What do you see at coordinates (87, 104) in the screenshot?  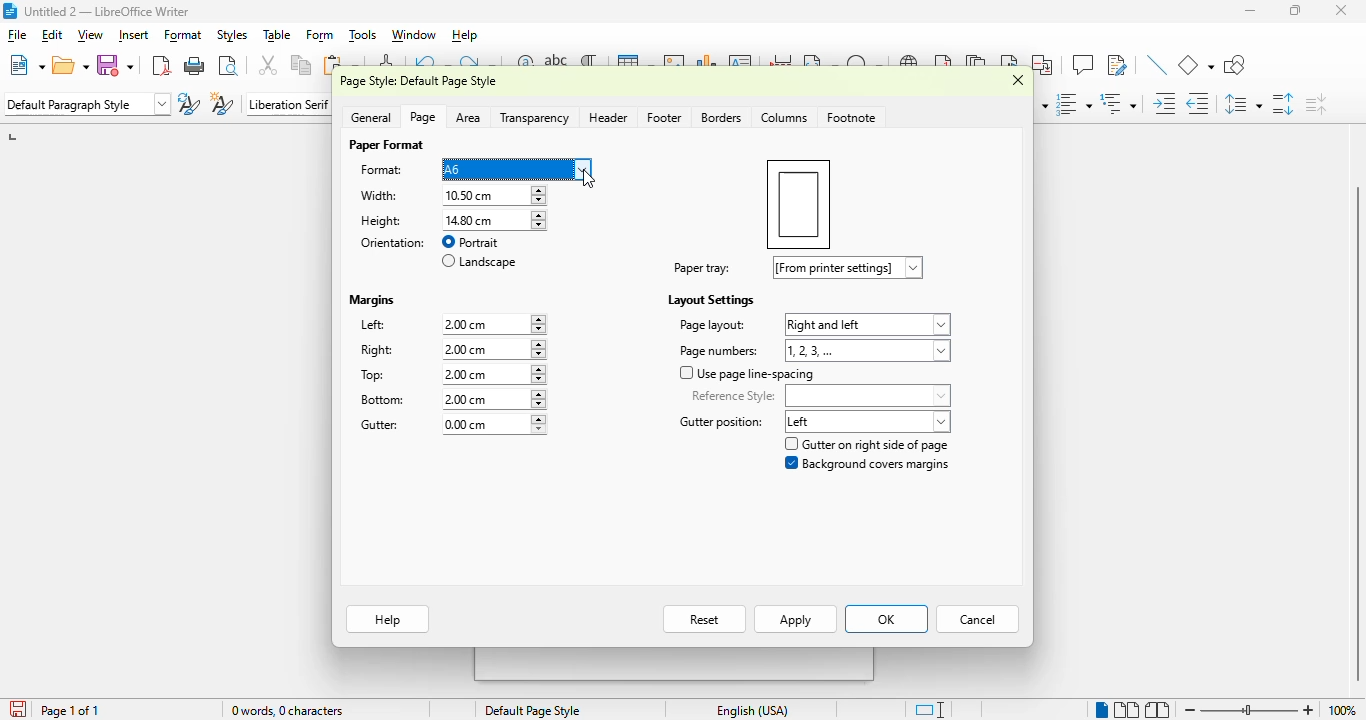 I see `set paragraph style` at bounding box center [87, 104].